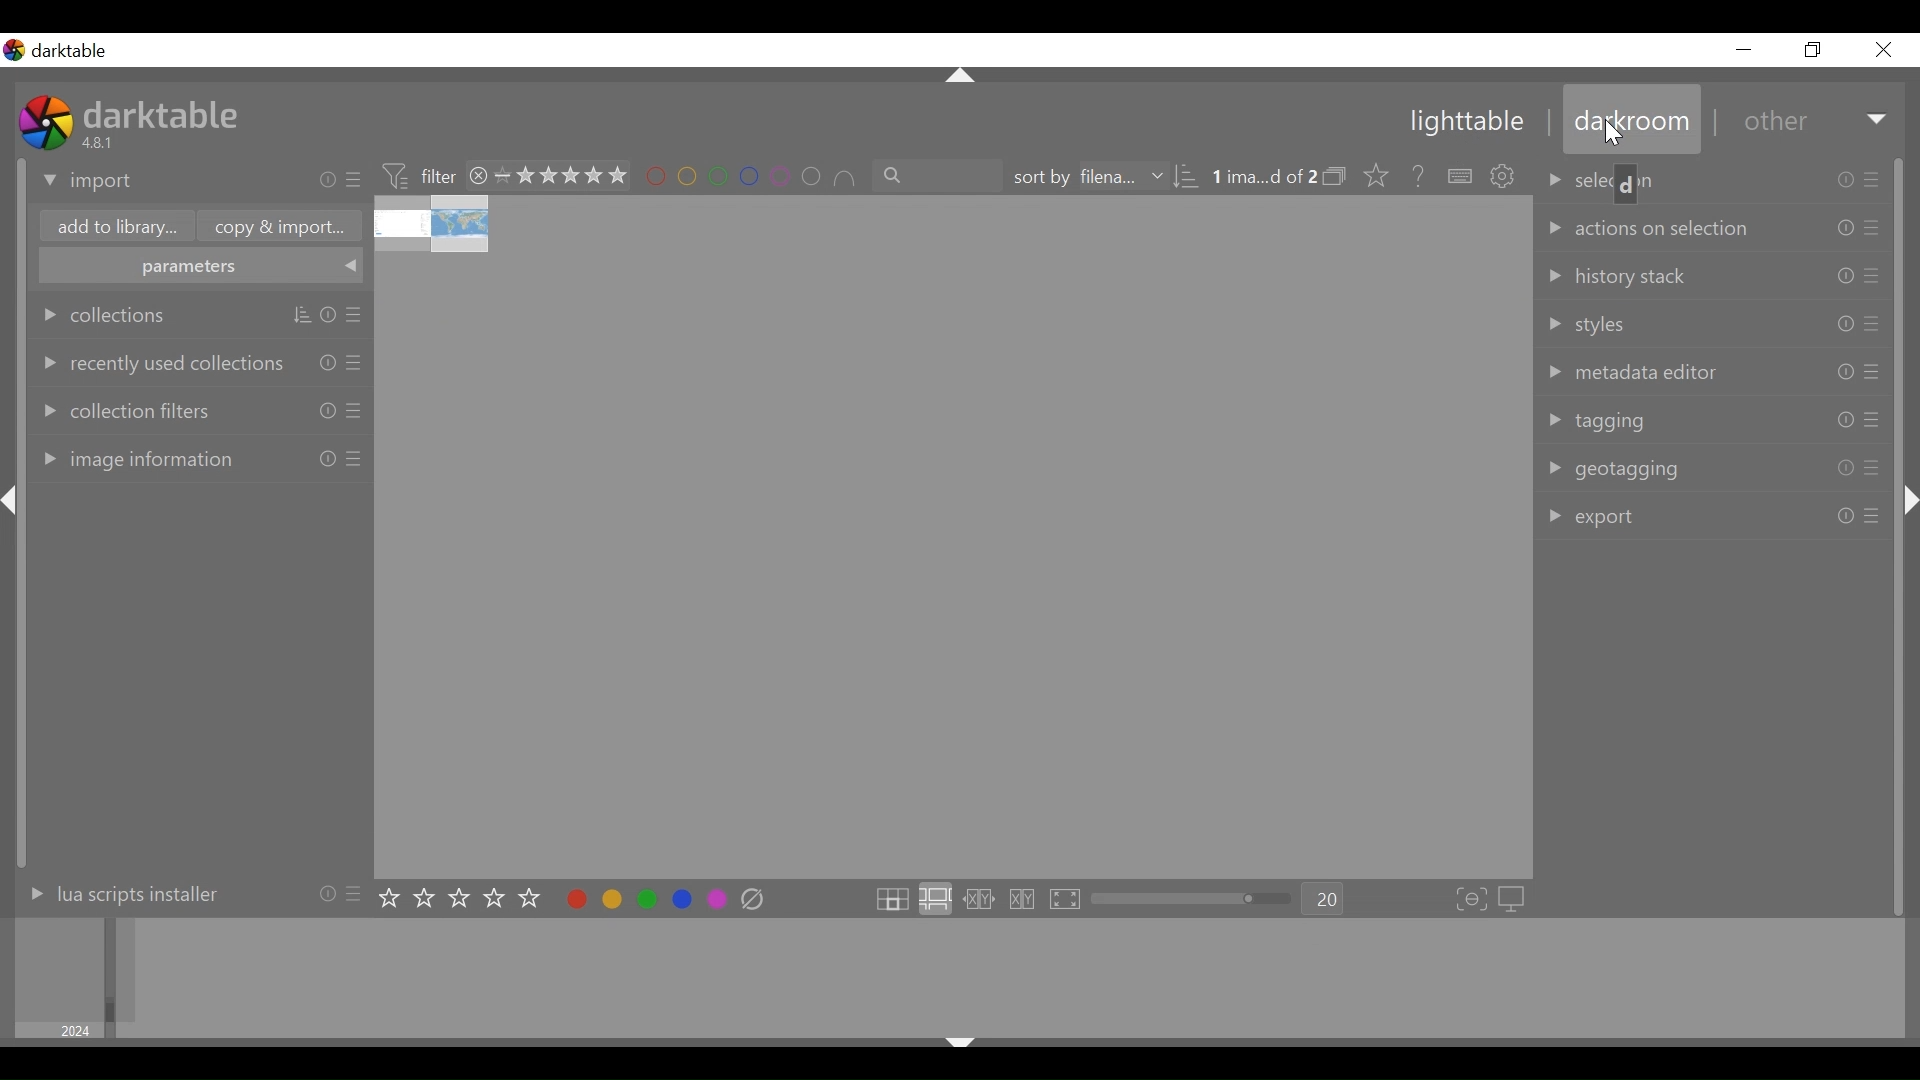 Image resolution: width=1920 pixels, height=1080 pixels. I want to click on Close, so click(1884, 49).